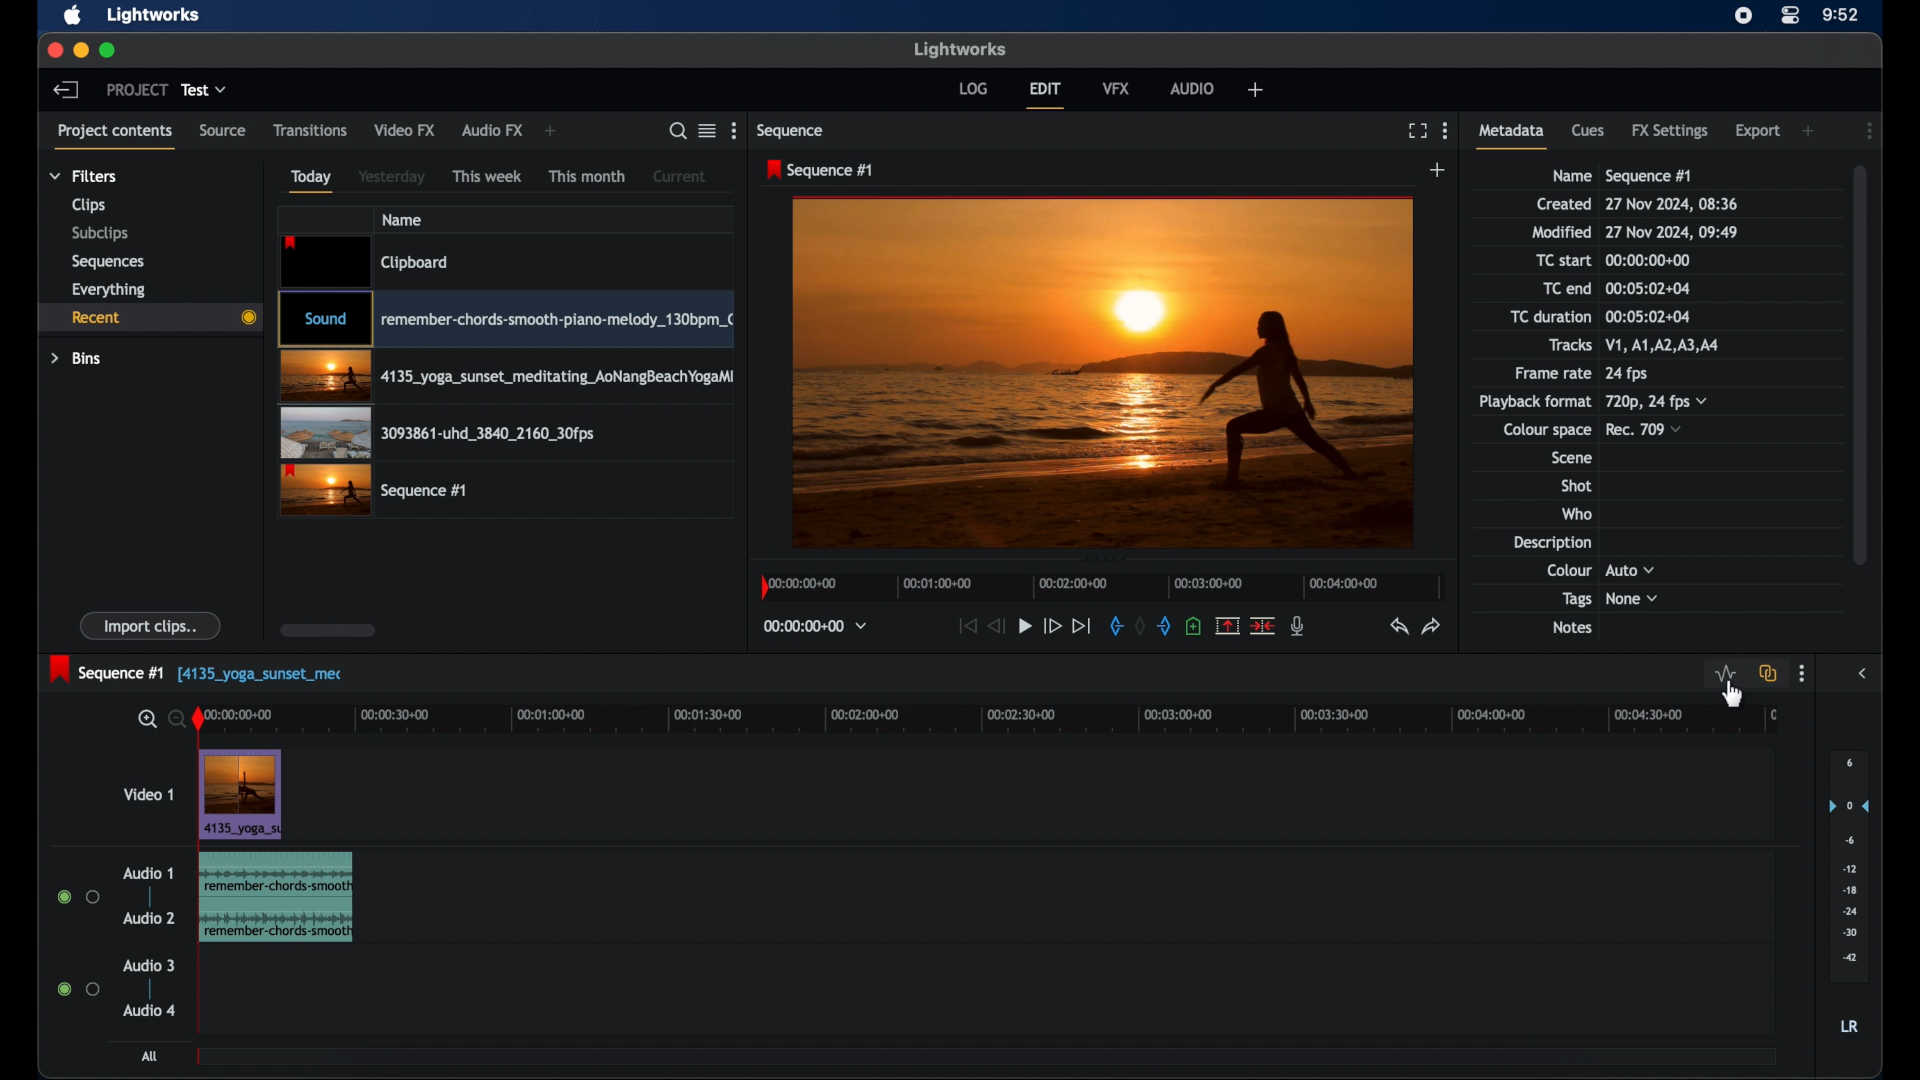  What do you see at coordinates (53, 50) in the screenshot?
I see `close` at bounding box center [53, 50].